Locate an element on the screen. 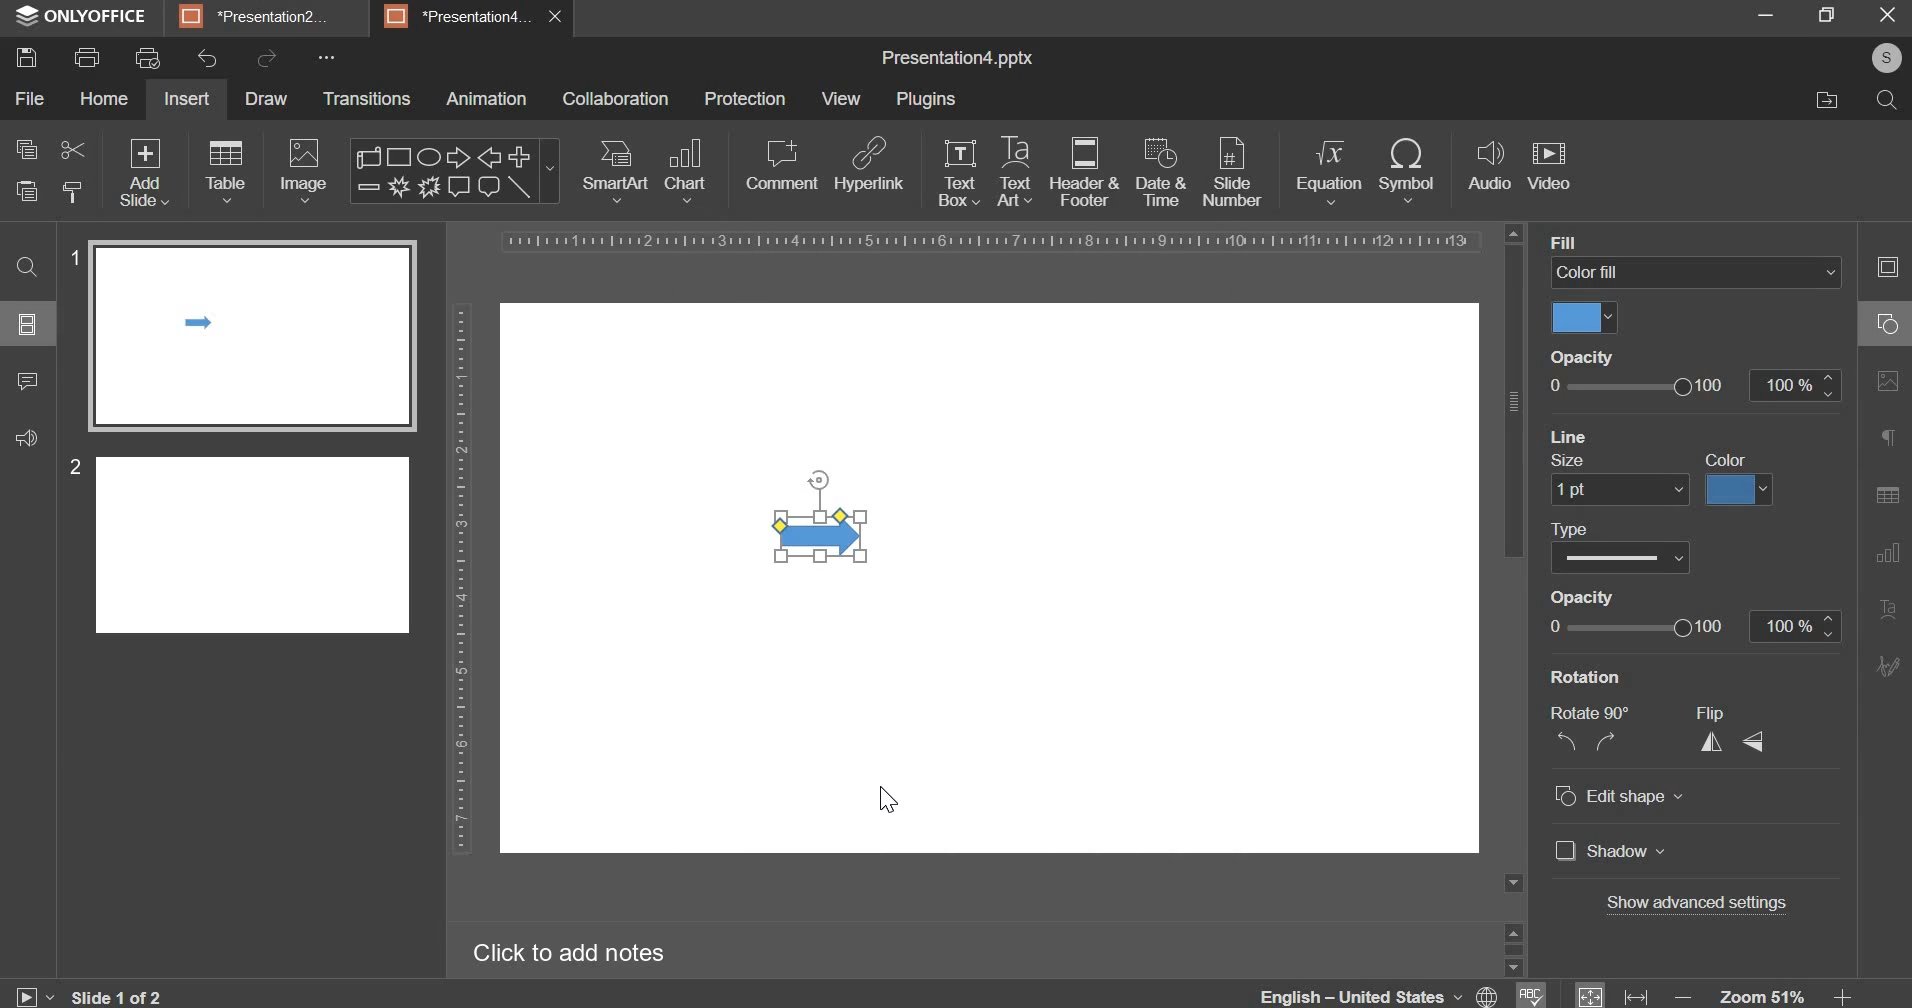 The image size is (1912, 1008). fit is located at coordinates (1610, 991).